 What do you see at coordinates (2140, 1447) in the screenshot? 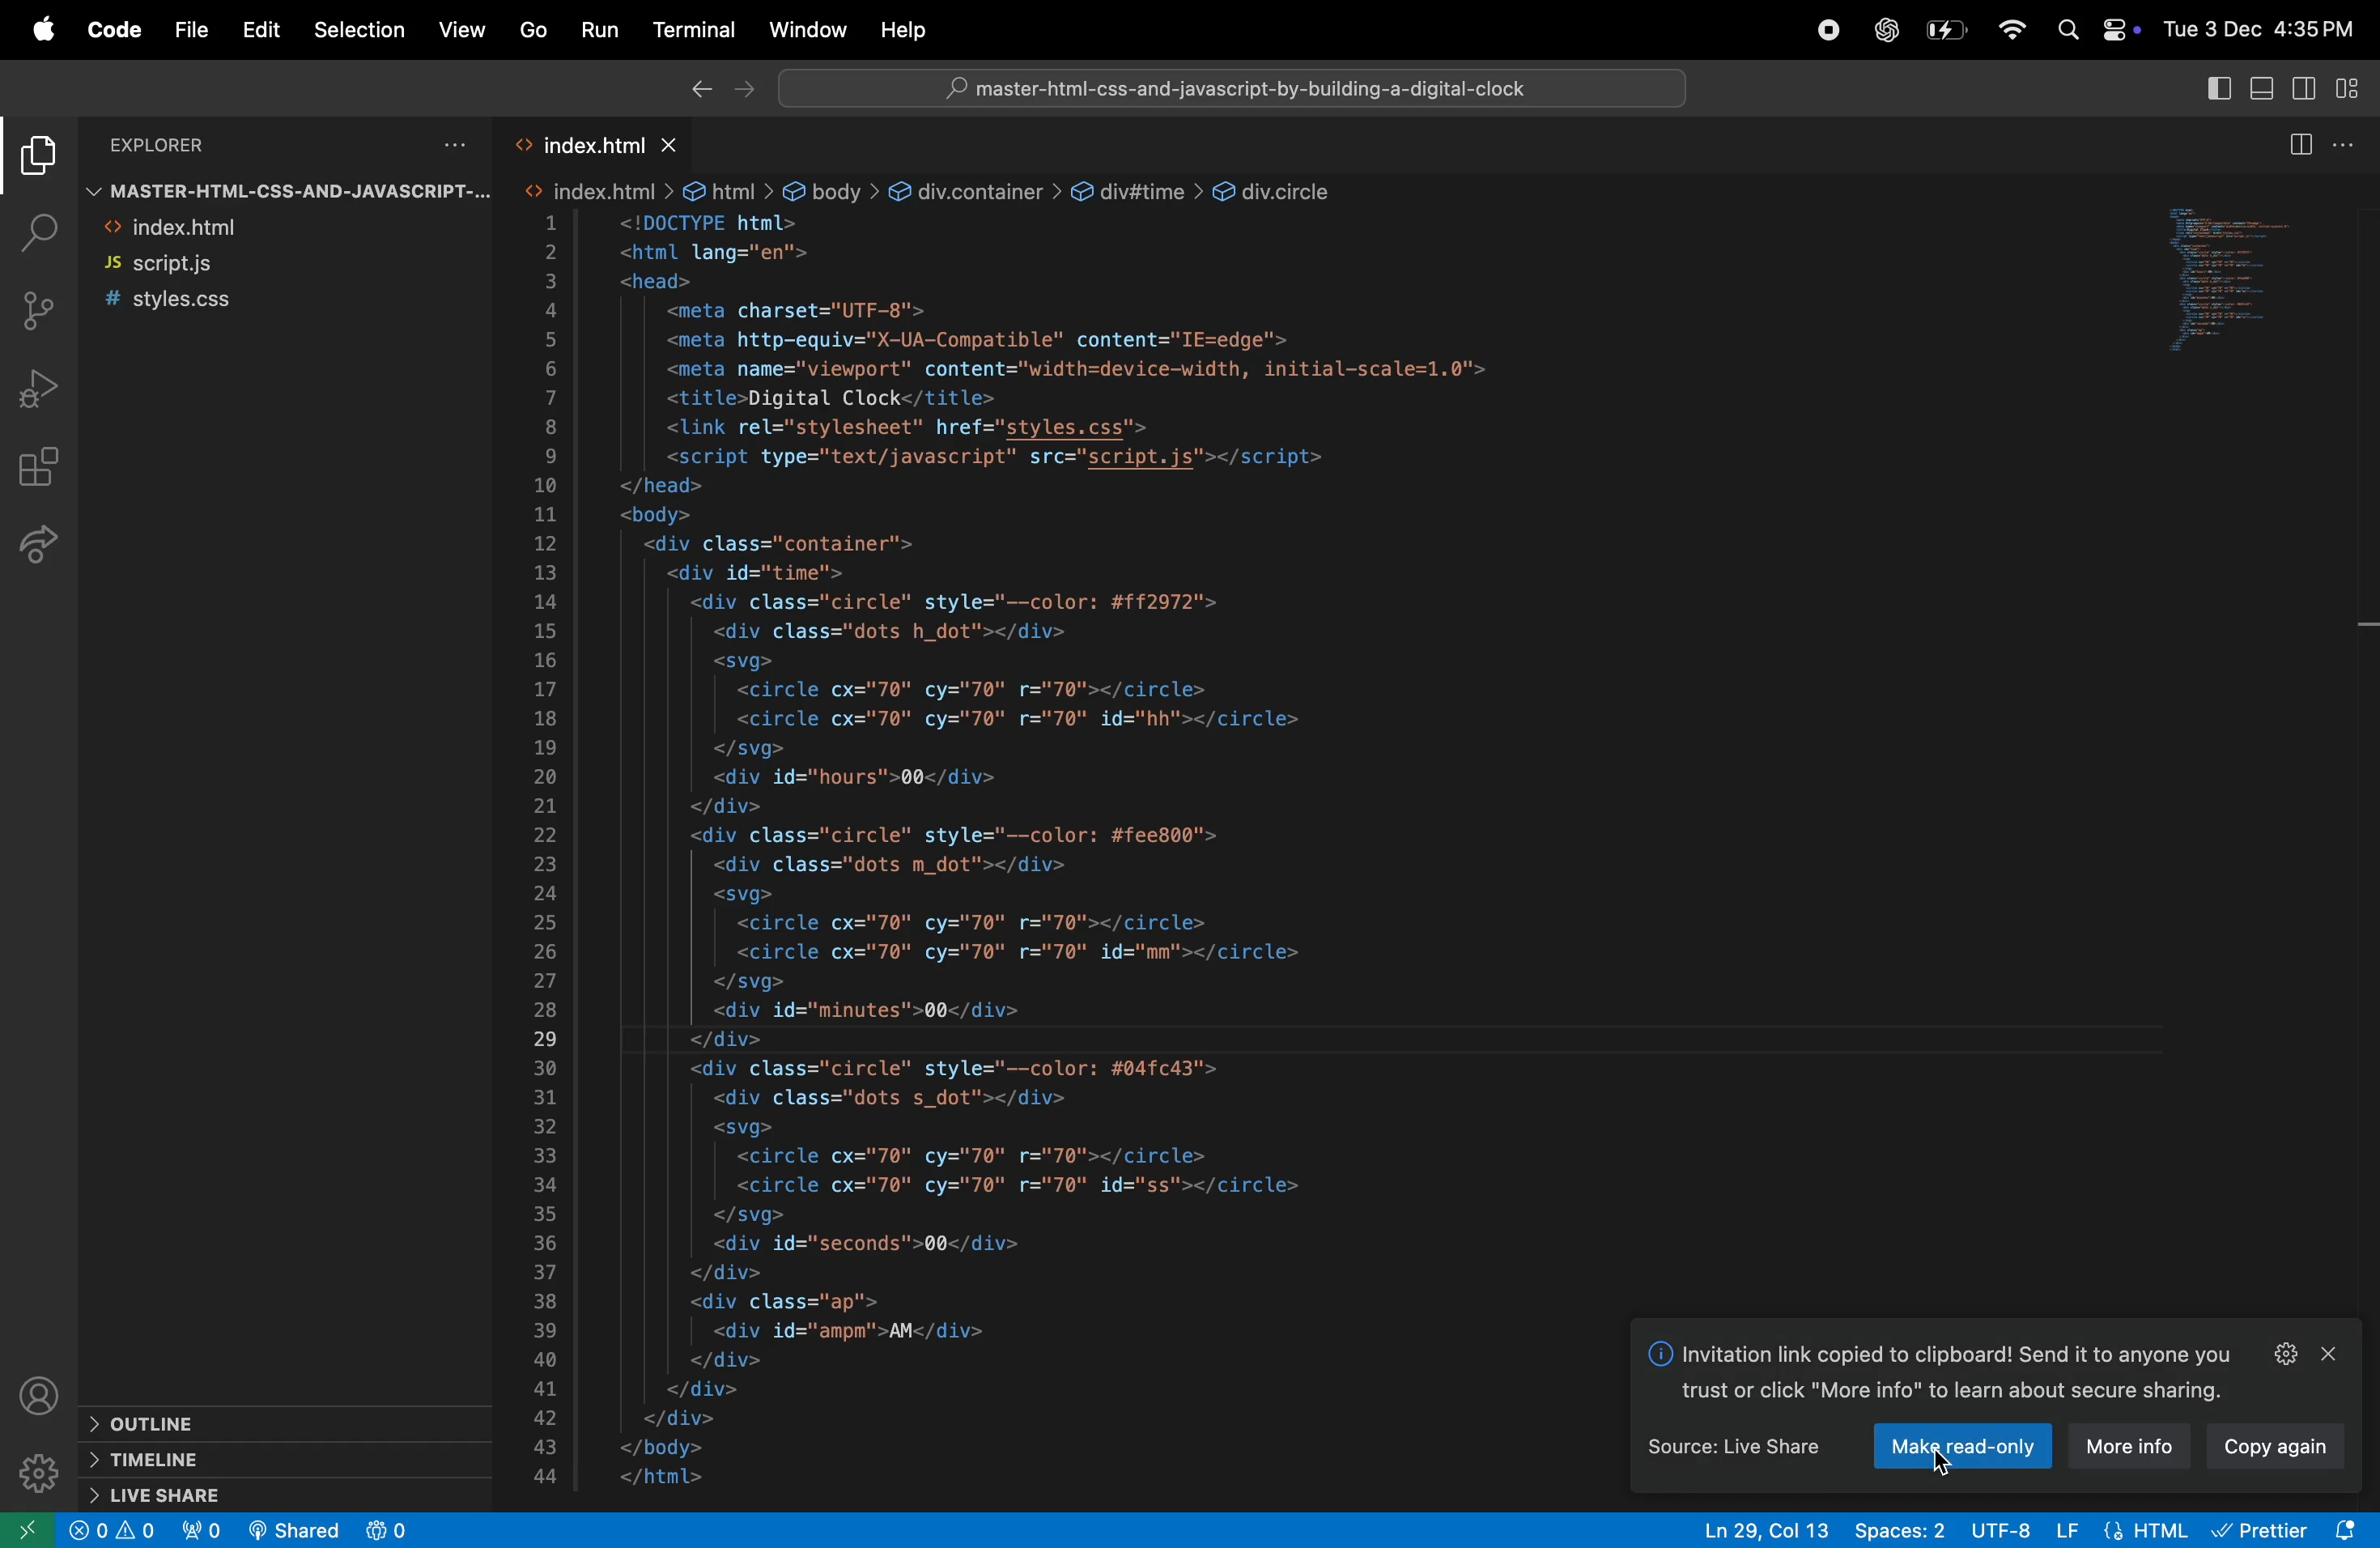
I see `more info` at bounding box center [2140, 1447].